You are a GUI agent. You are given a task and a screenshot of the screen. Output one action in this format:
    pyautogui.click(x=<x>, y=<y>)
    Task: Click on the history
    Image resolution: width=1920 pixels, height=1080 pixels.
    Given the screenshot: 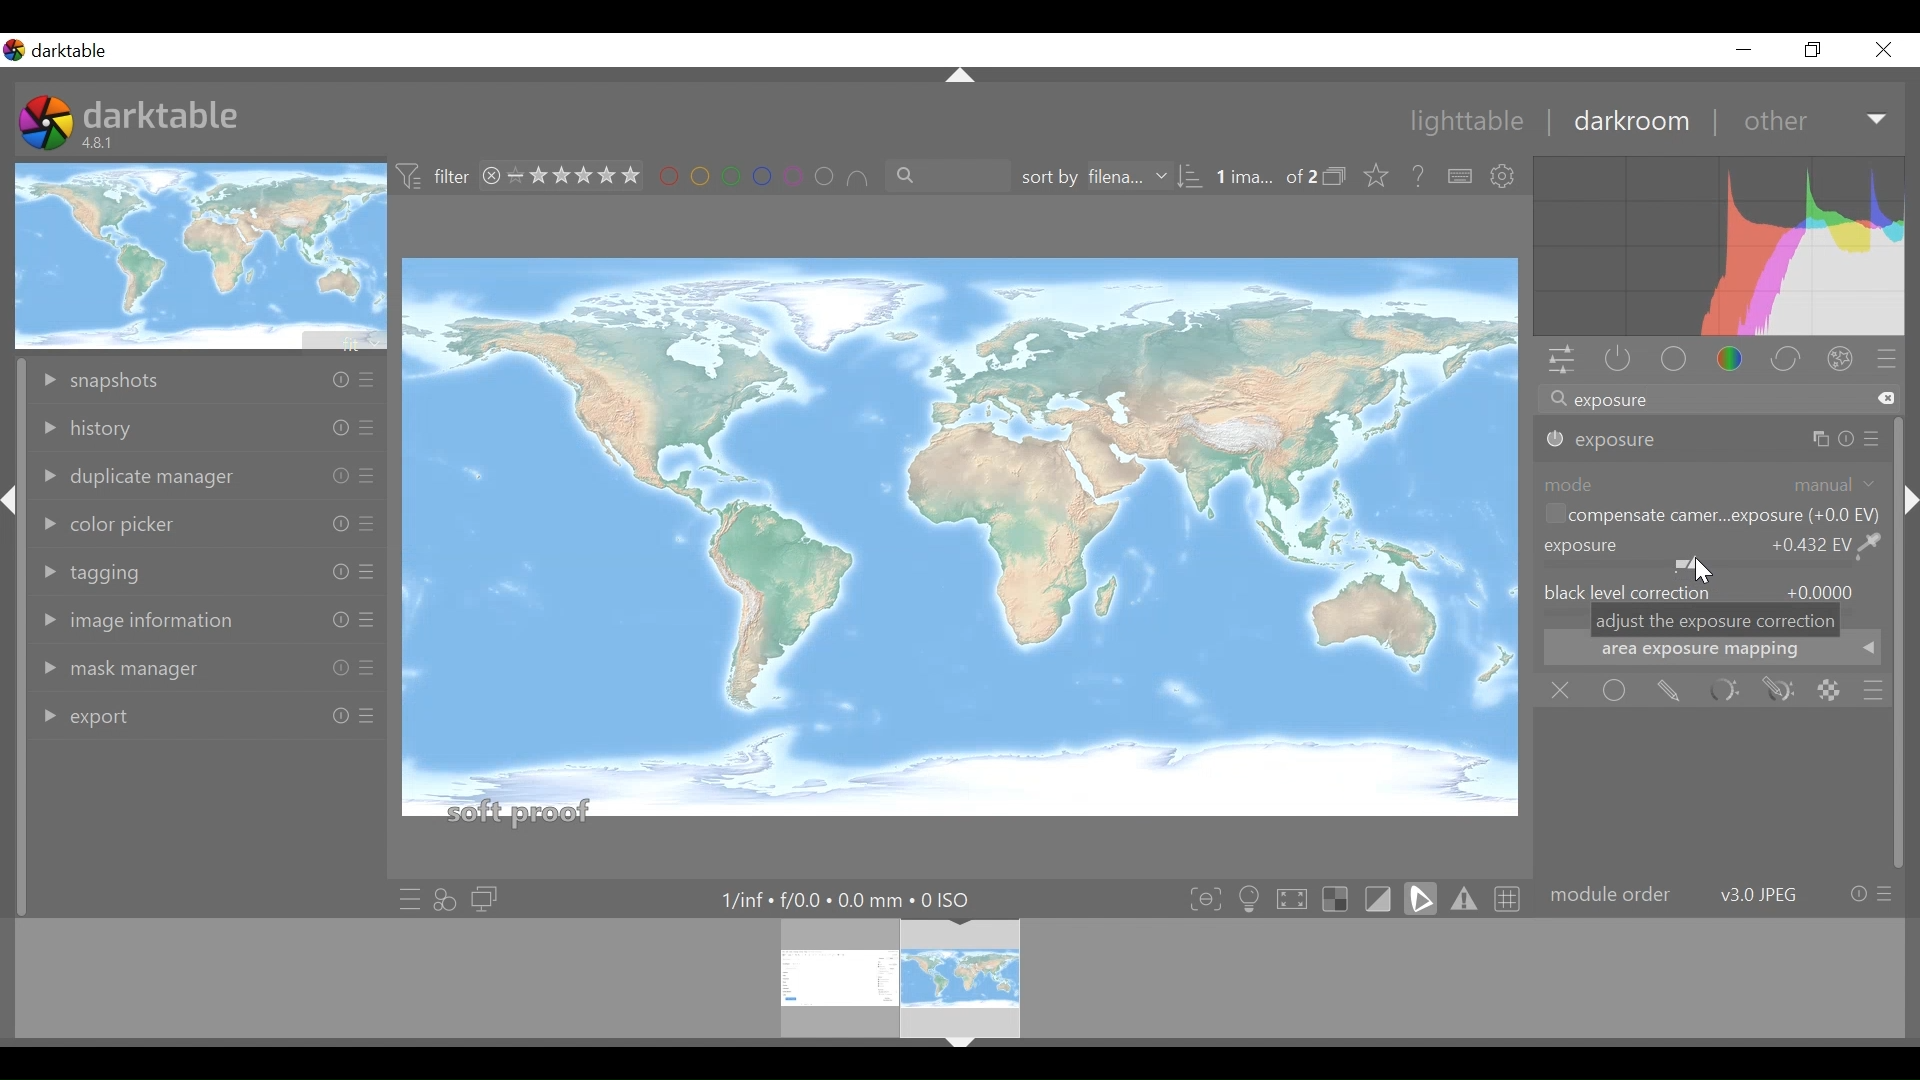 What is the action you would take?
    pyautogui.click(x=121, y=429)
    